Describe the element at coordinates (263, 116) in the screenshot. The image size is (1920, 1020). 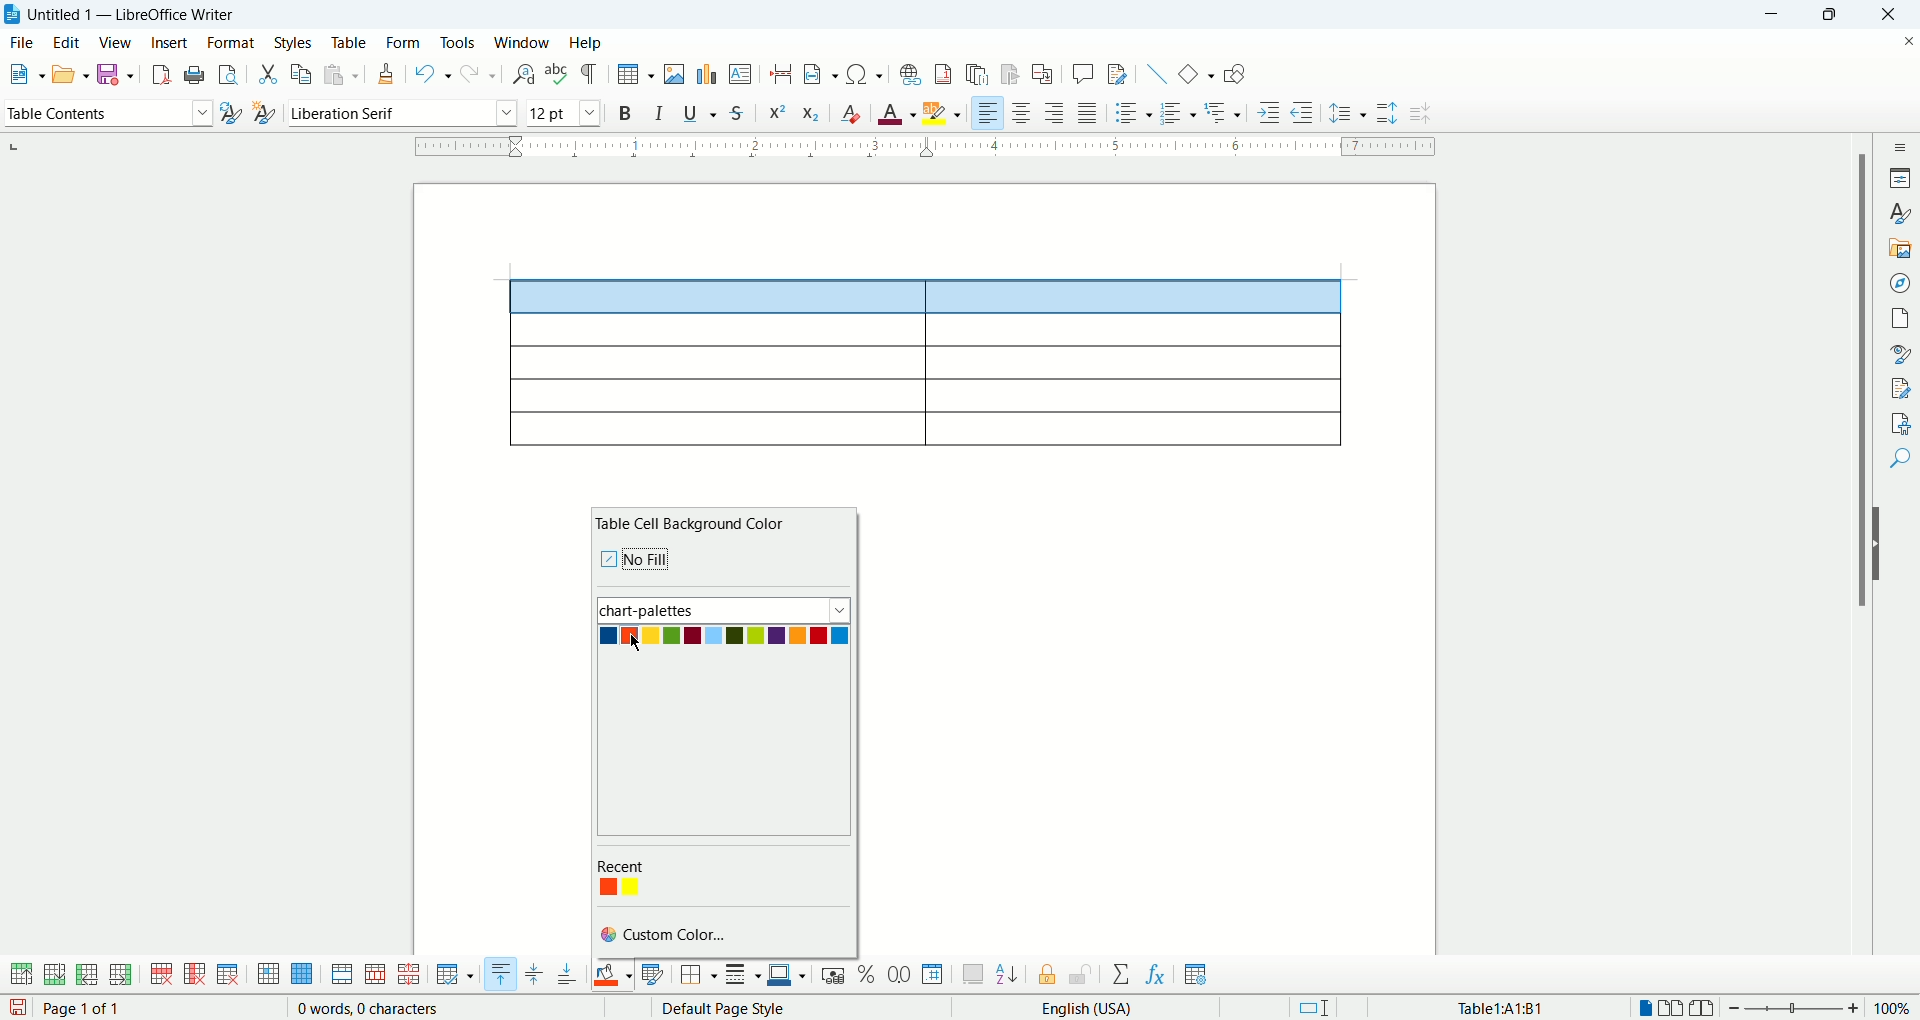
I see `new style` at that location.